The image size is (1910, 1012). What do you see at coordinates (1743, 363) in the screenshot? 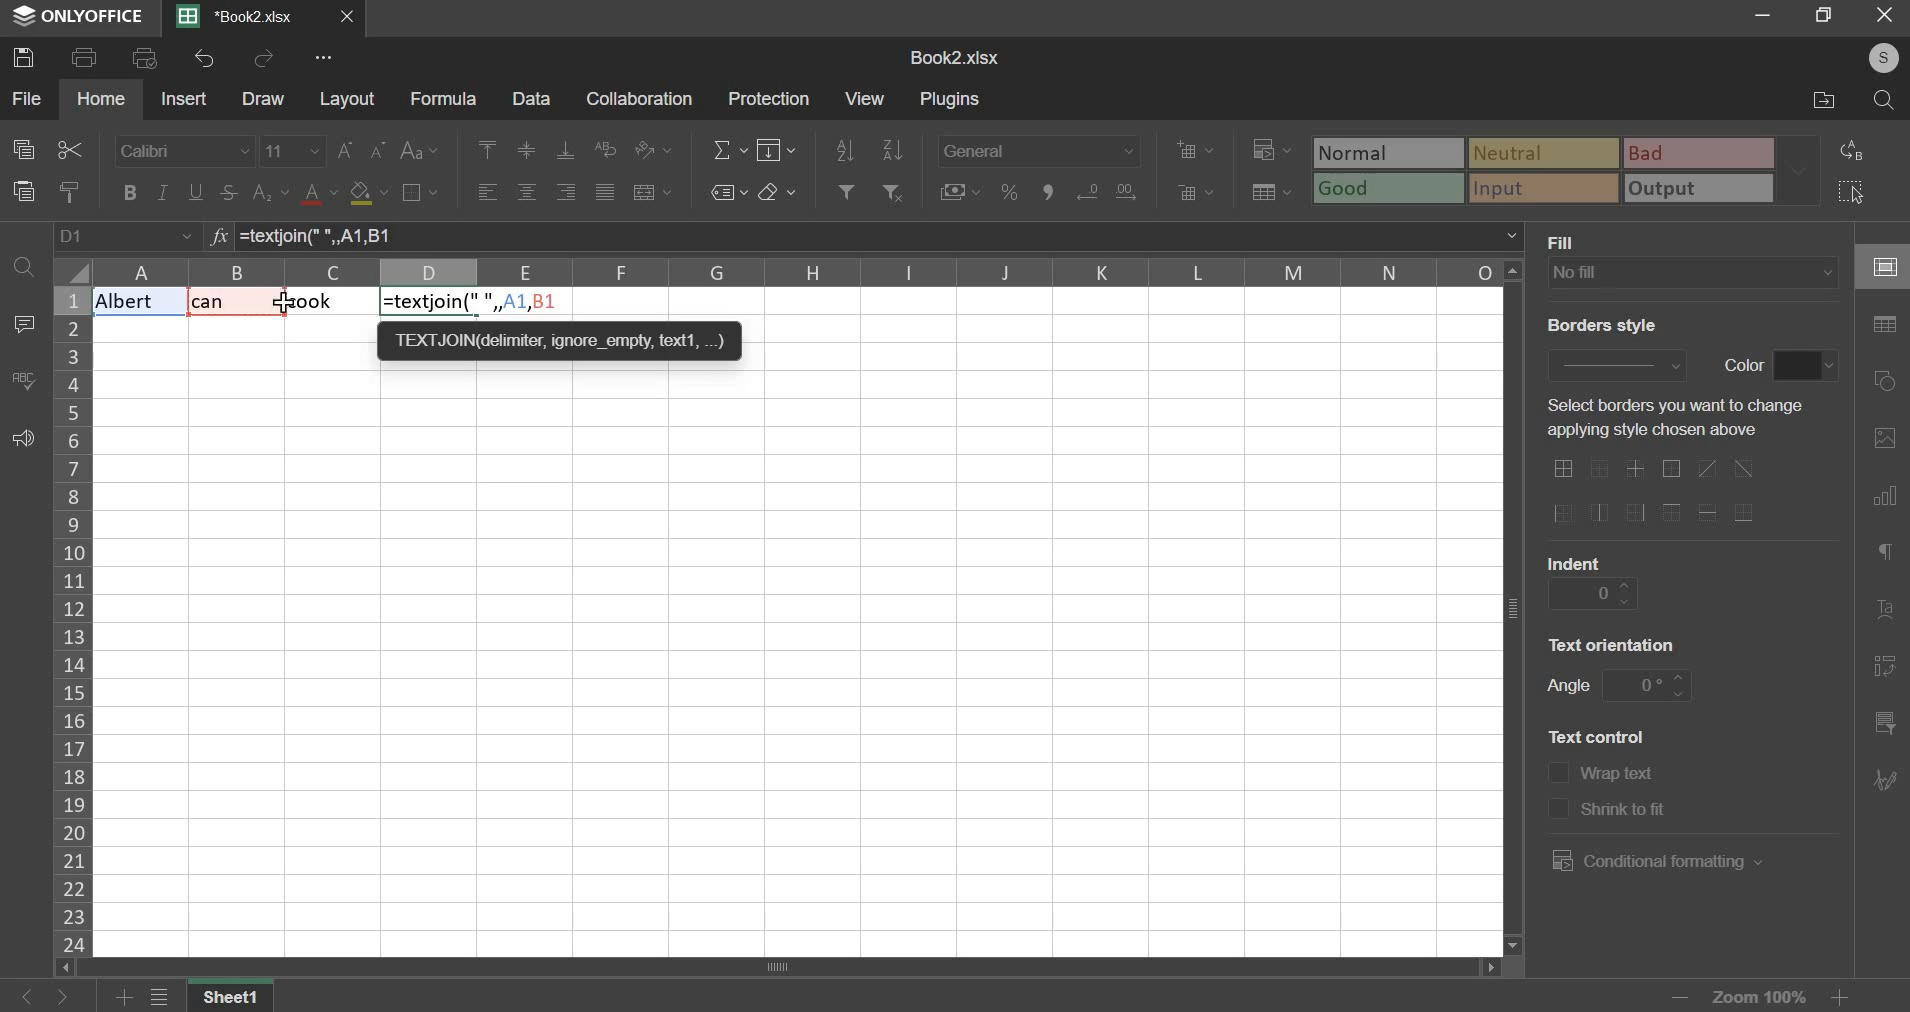
I see `text` at bounding box center [1743, 363].